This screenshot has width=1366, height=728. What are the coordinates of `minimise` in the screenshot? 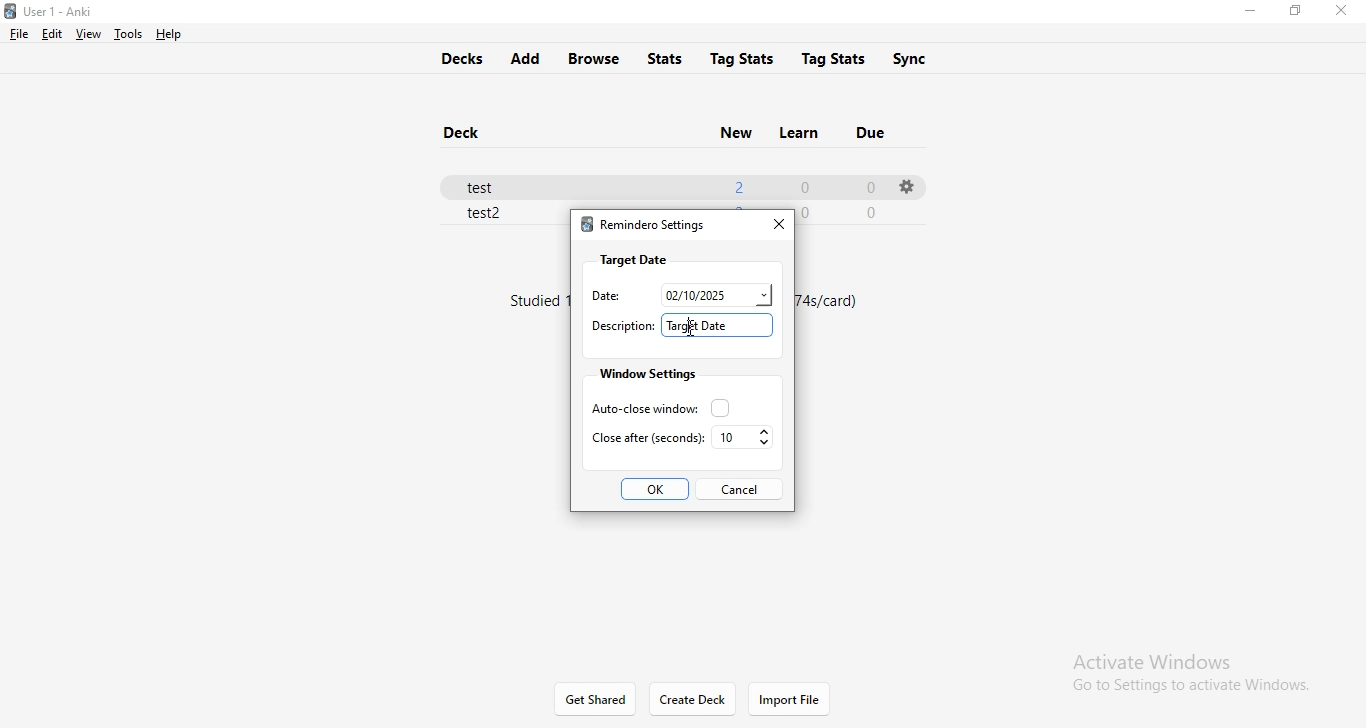 It's located at (1249, 13).